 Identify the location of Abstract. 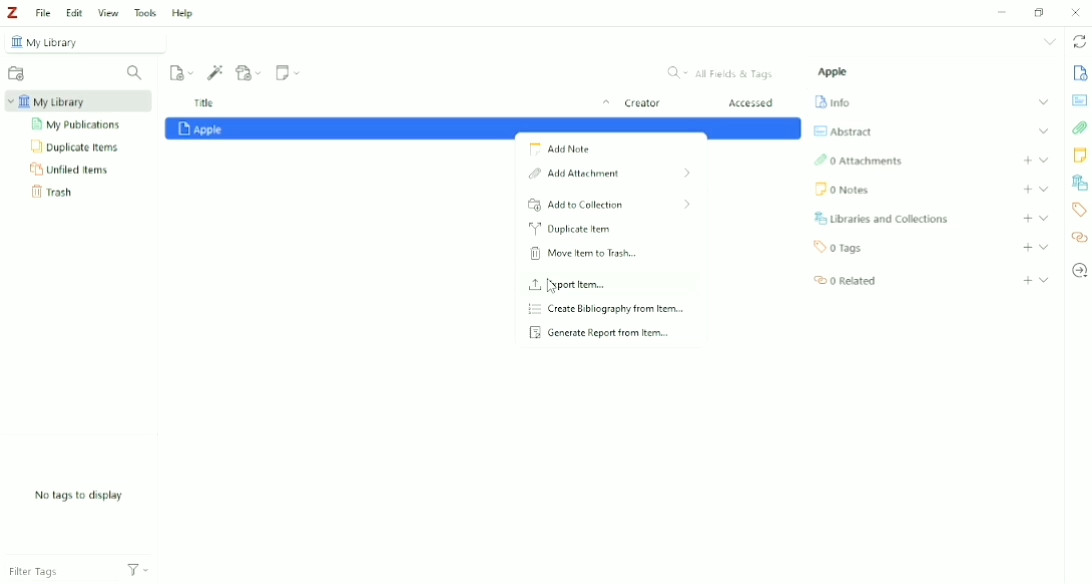
(1080, 101).